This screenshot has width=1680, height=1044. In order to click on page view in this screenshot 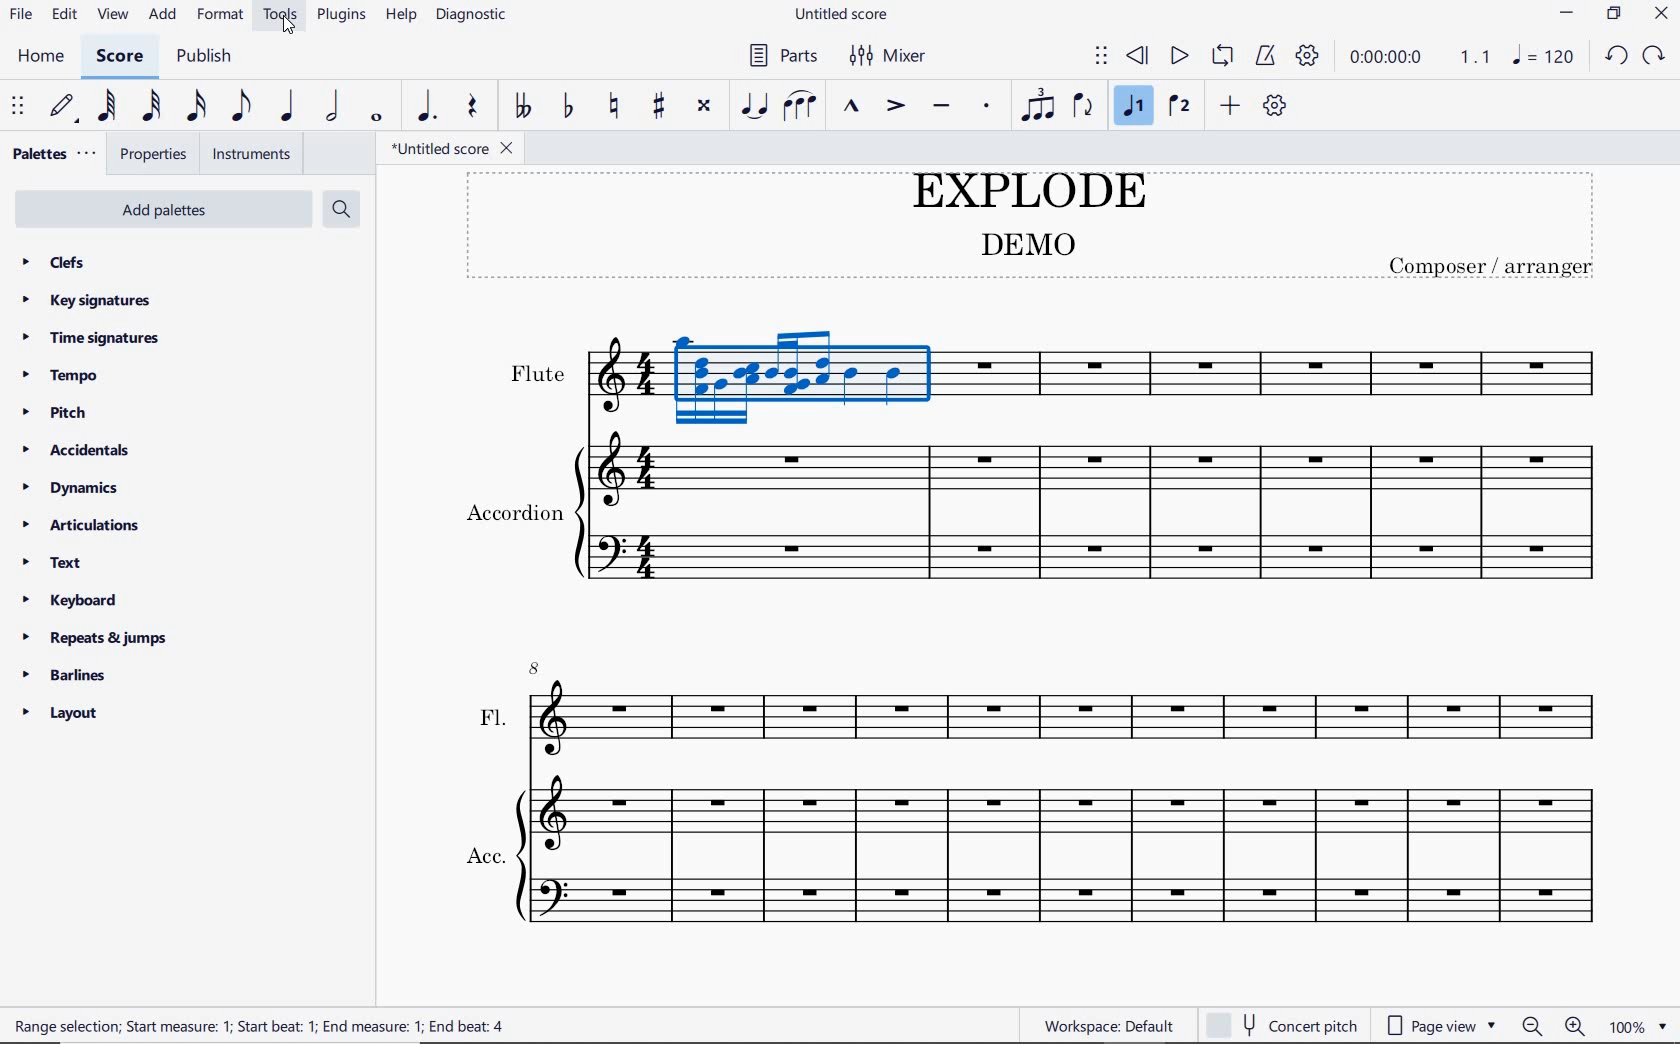, I will do `click(1444, 1022)`.